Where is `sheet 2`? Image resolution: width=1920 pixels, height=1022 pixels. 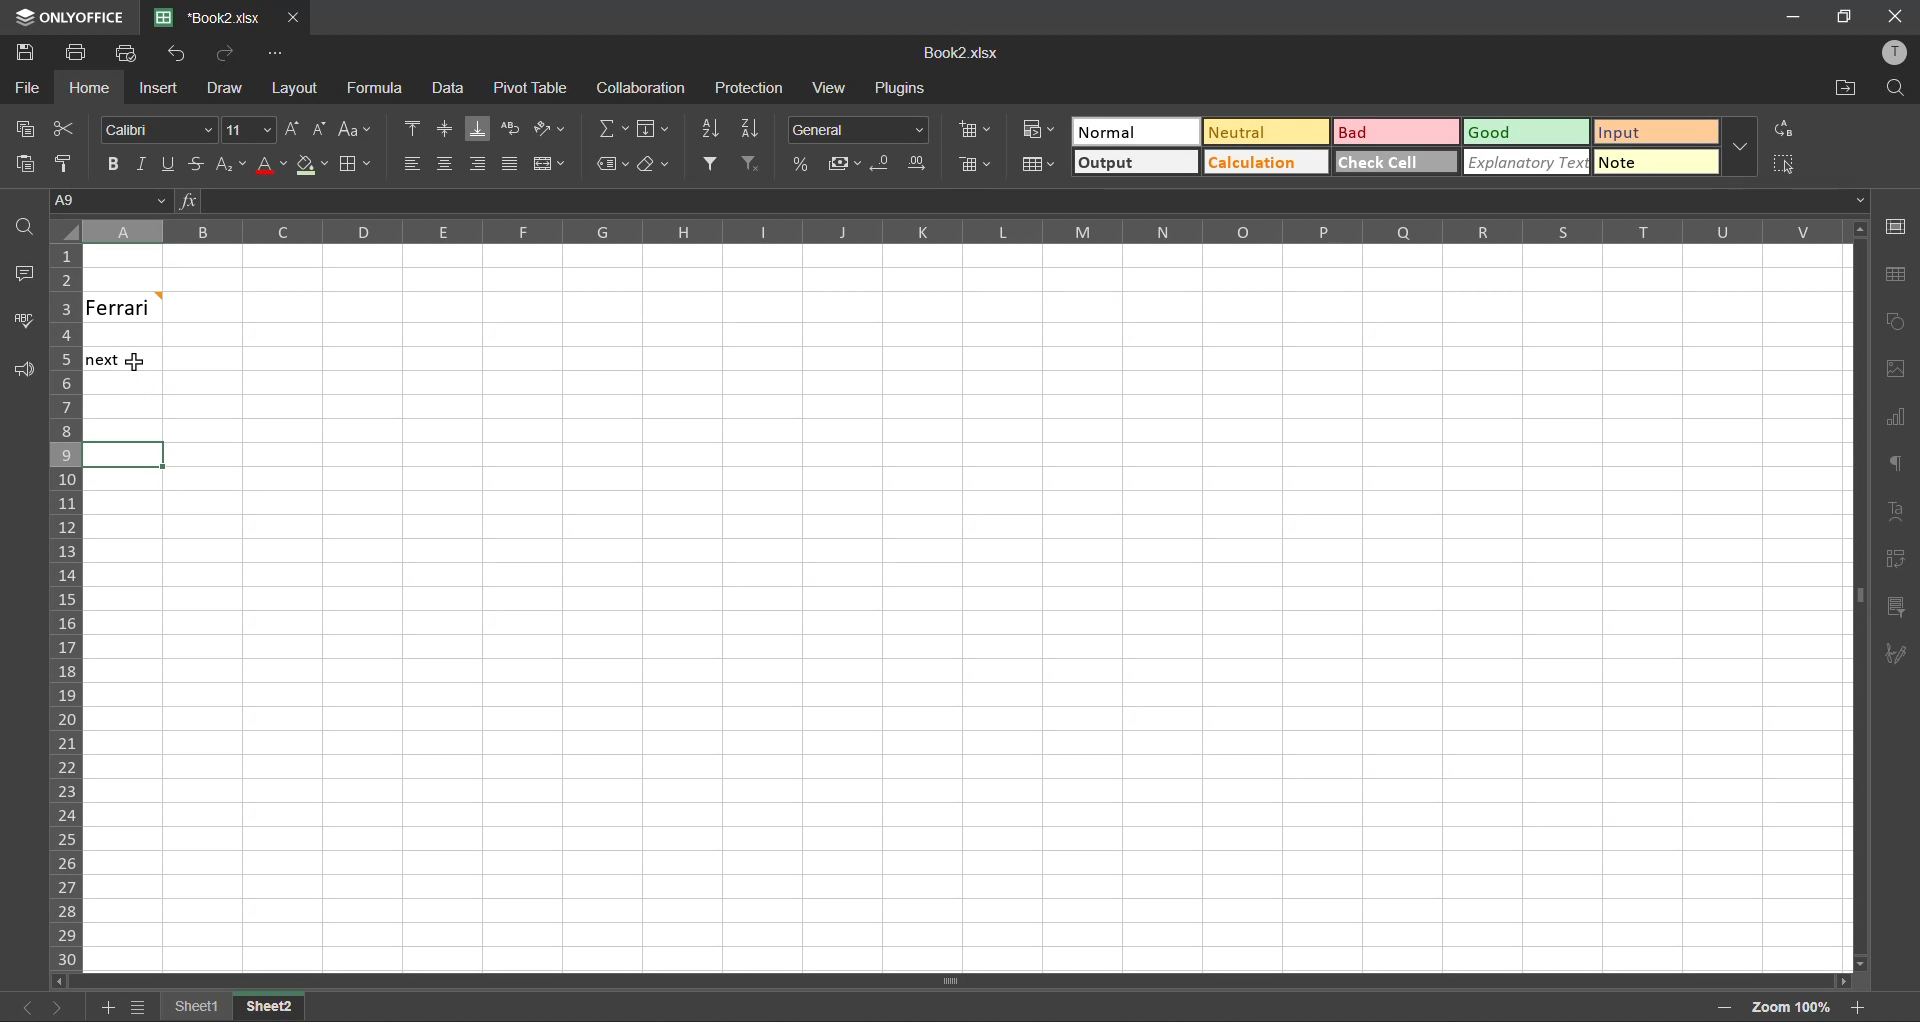 sheet 2 is located at coordinates (290, 1008).